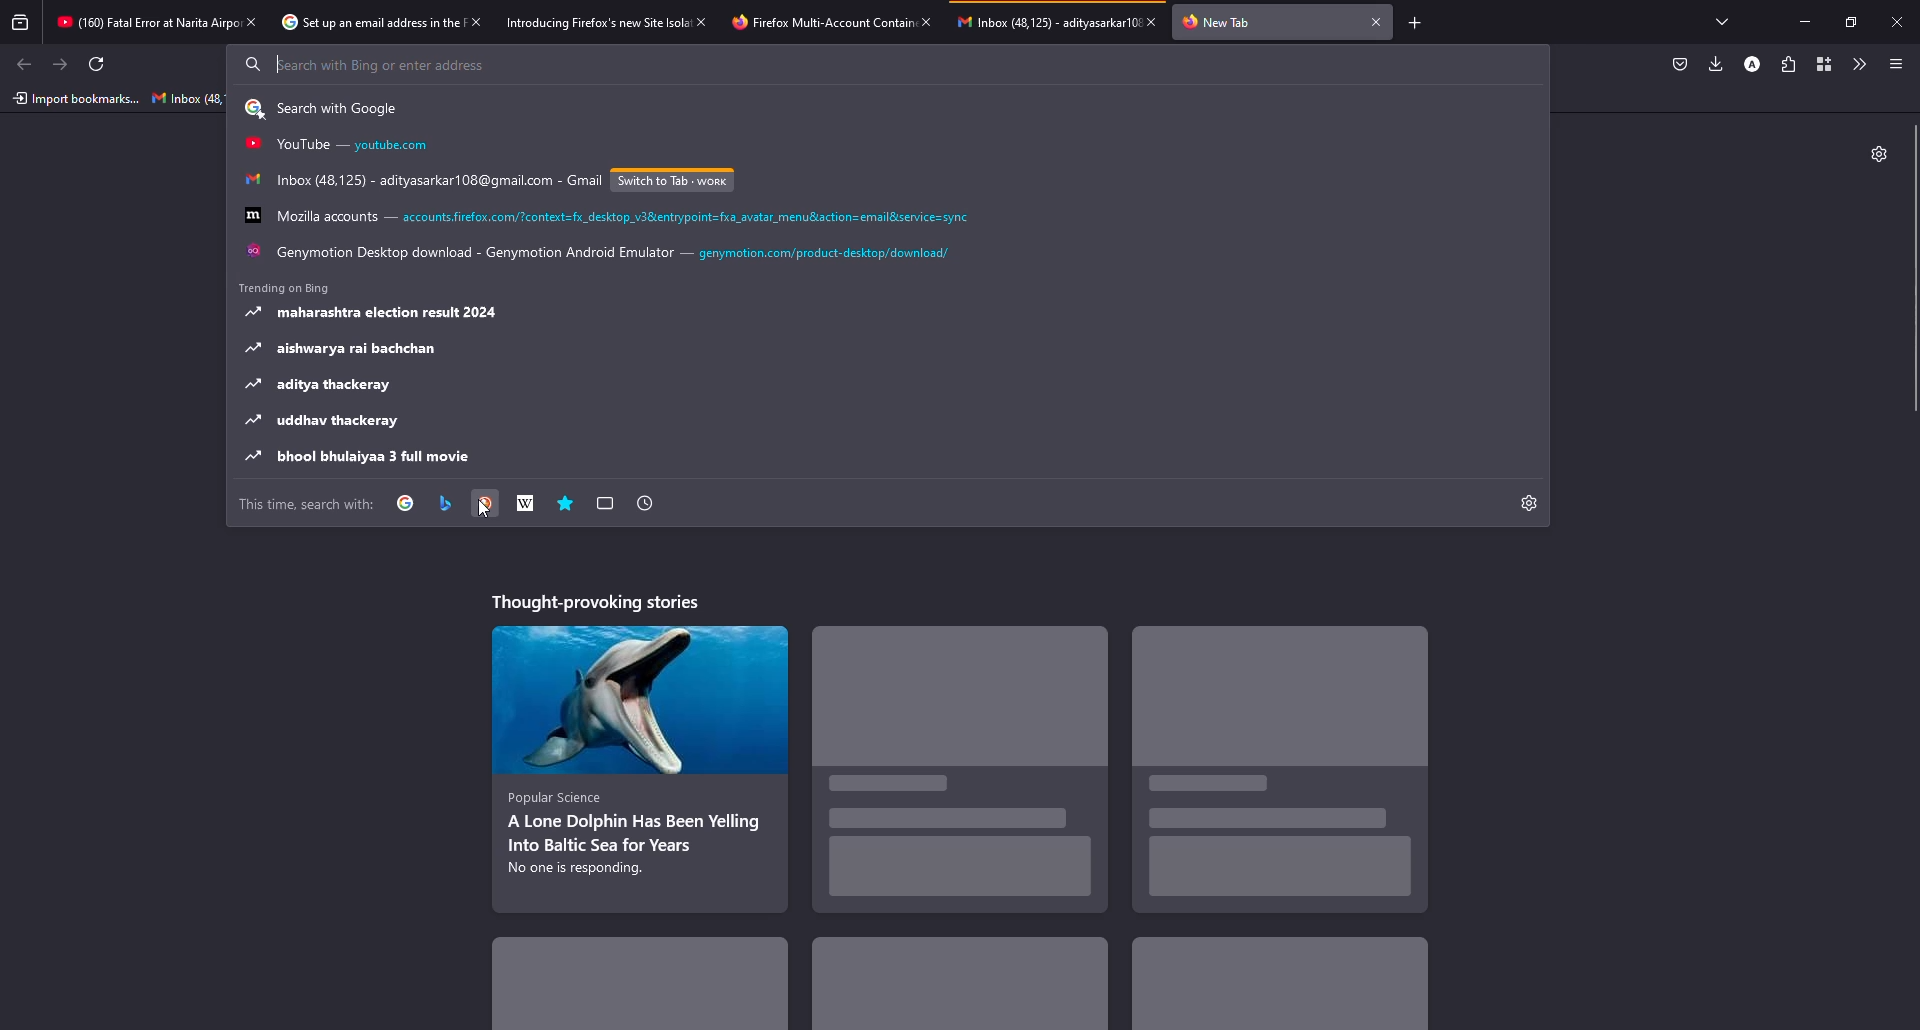 The width and height of the screenshot is (1920, 1030). I want to click on search options, so click(607, 216).